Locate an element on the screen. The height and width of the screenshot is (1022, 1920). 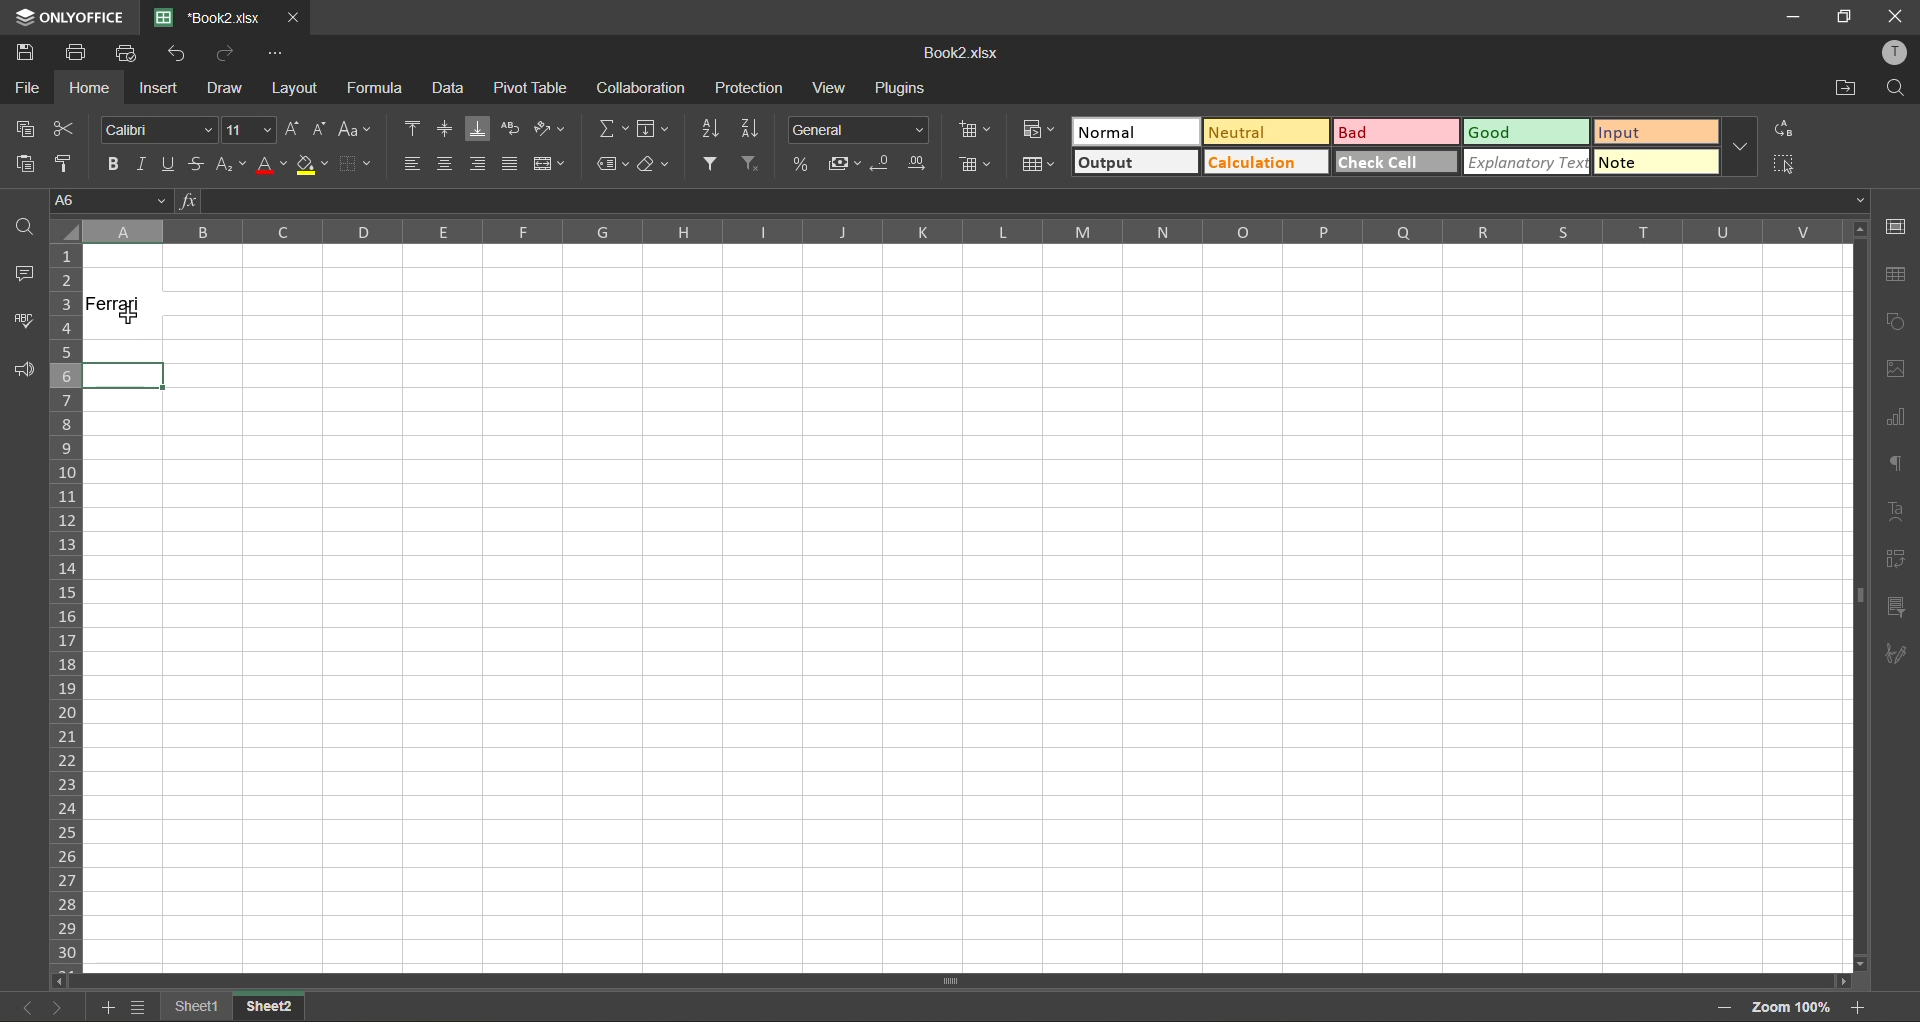
output is located at coordinates (1139, 164).